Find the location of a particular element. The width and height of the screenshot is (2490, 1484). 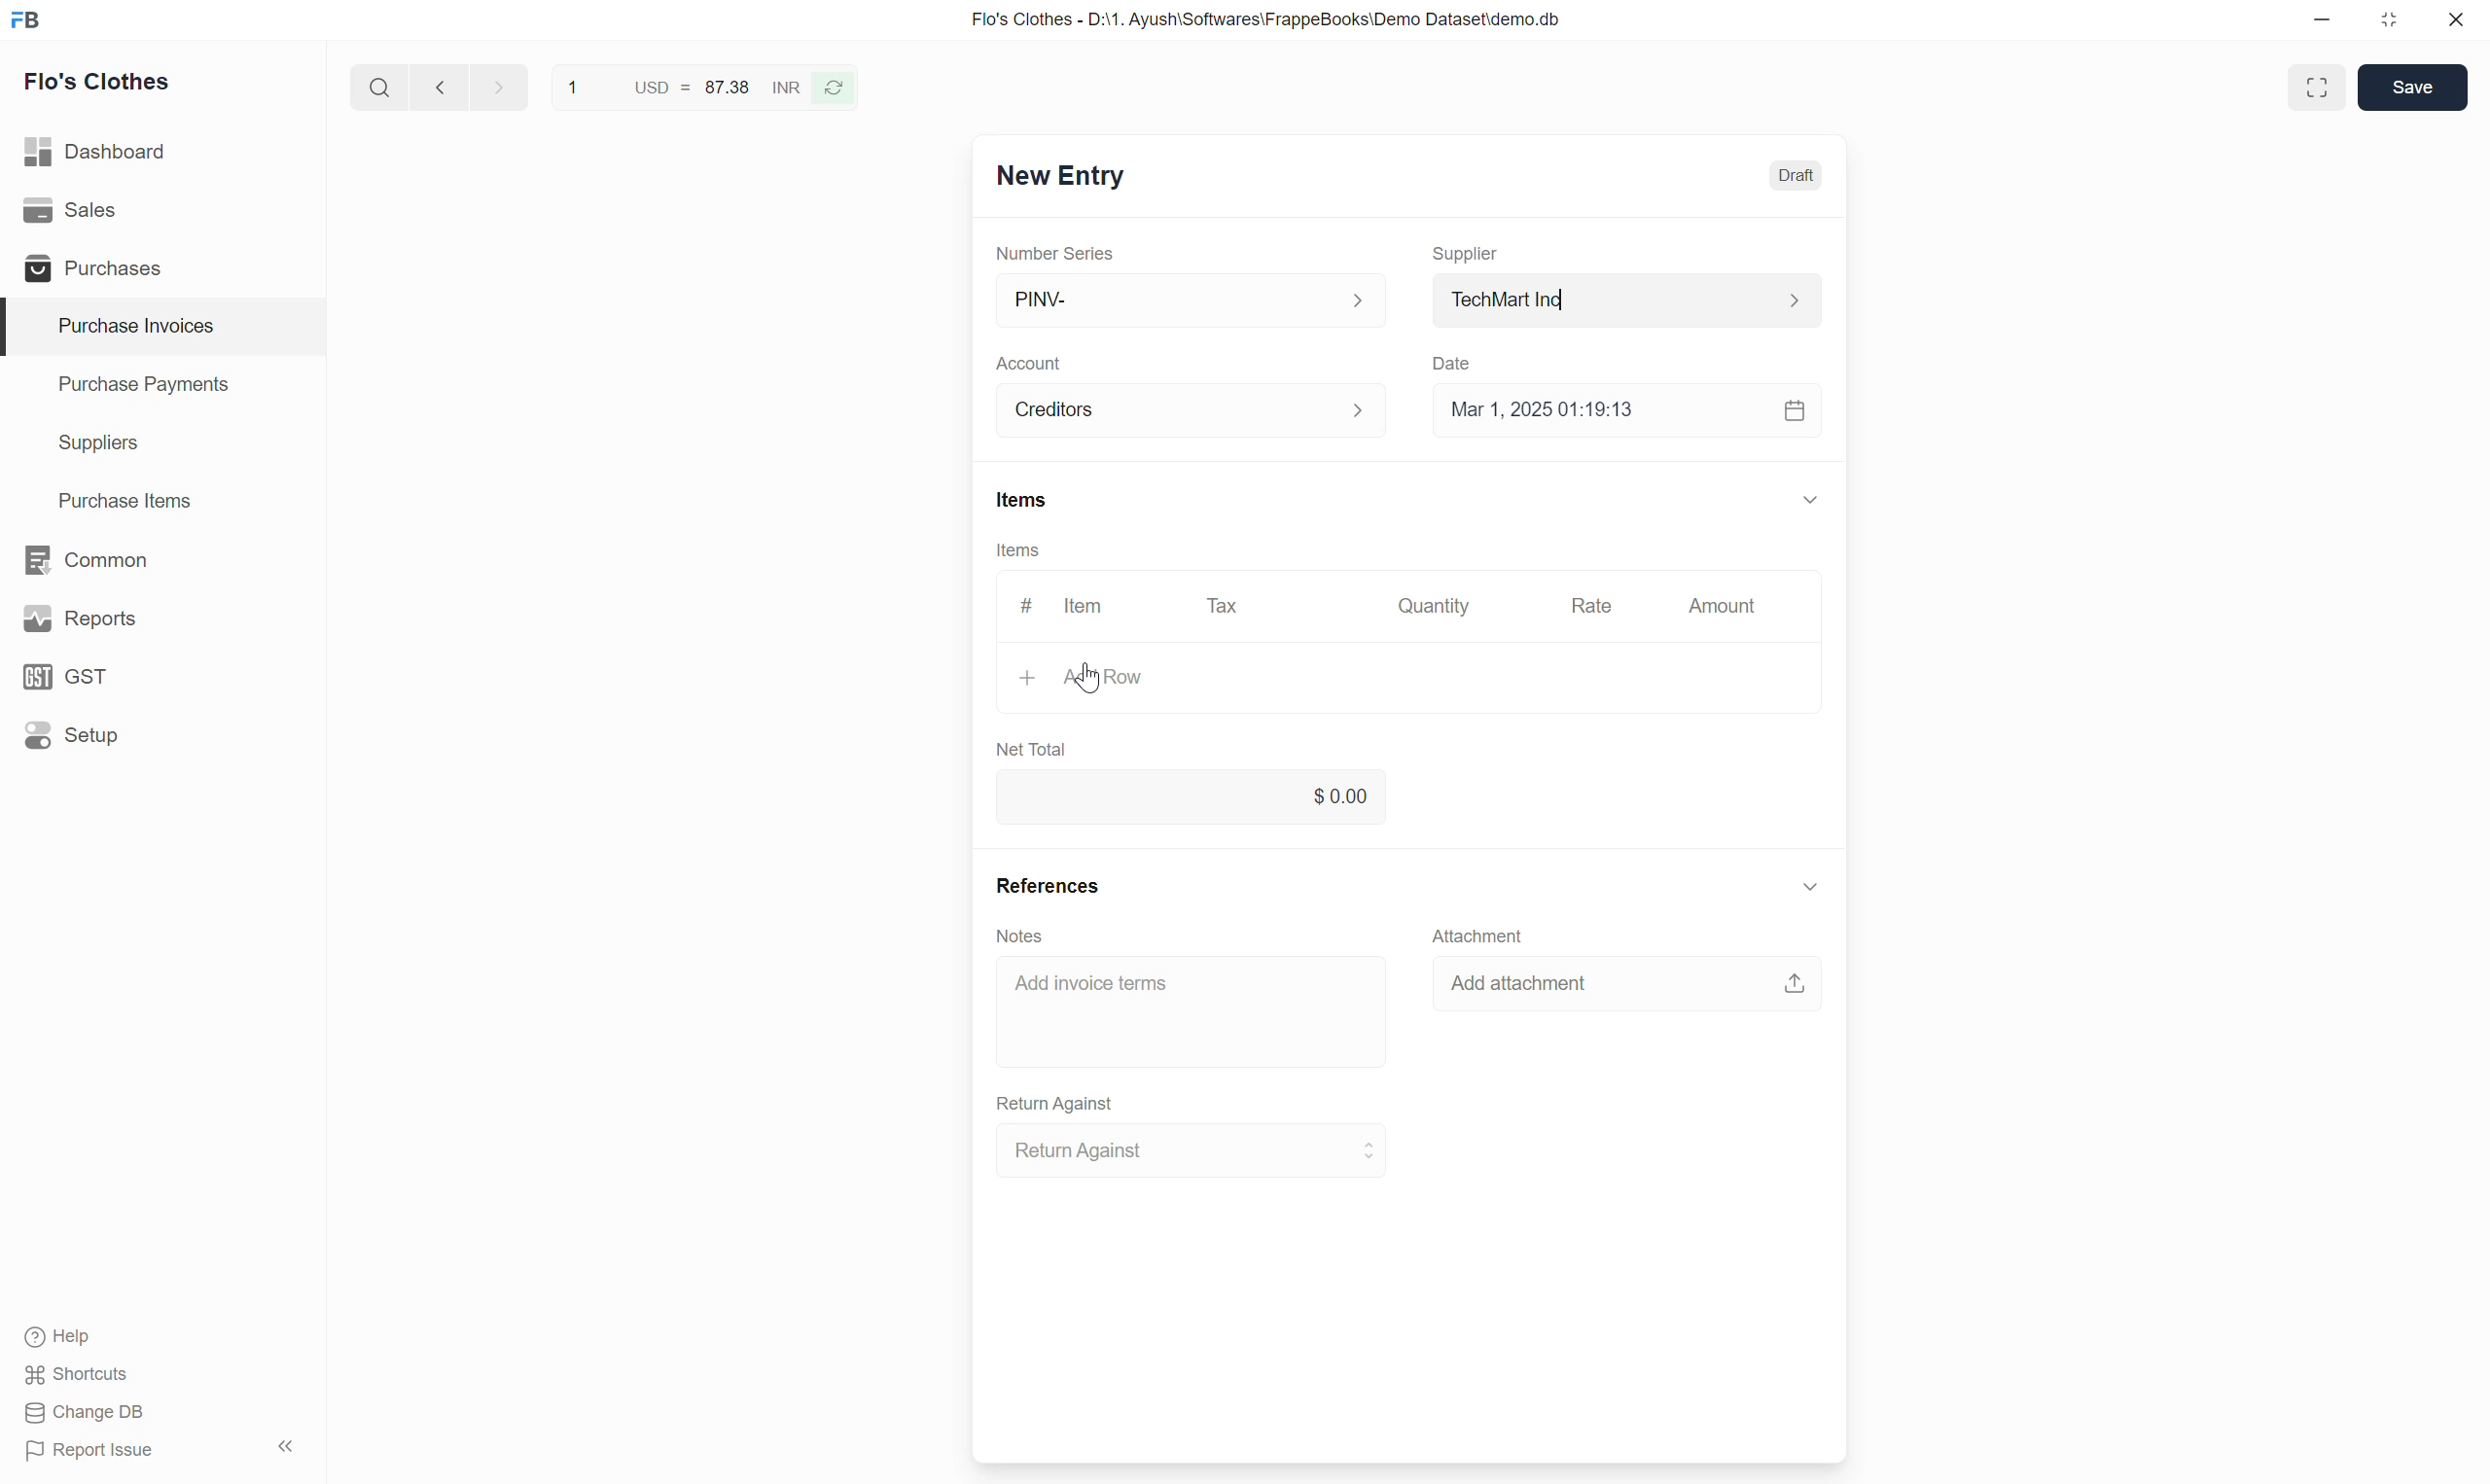

Return Against is located at coordinates (1058, 1101).